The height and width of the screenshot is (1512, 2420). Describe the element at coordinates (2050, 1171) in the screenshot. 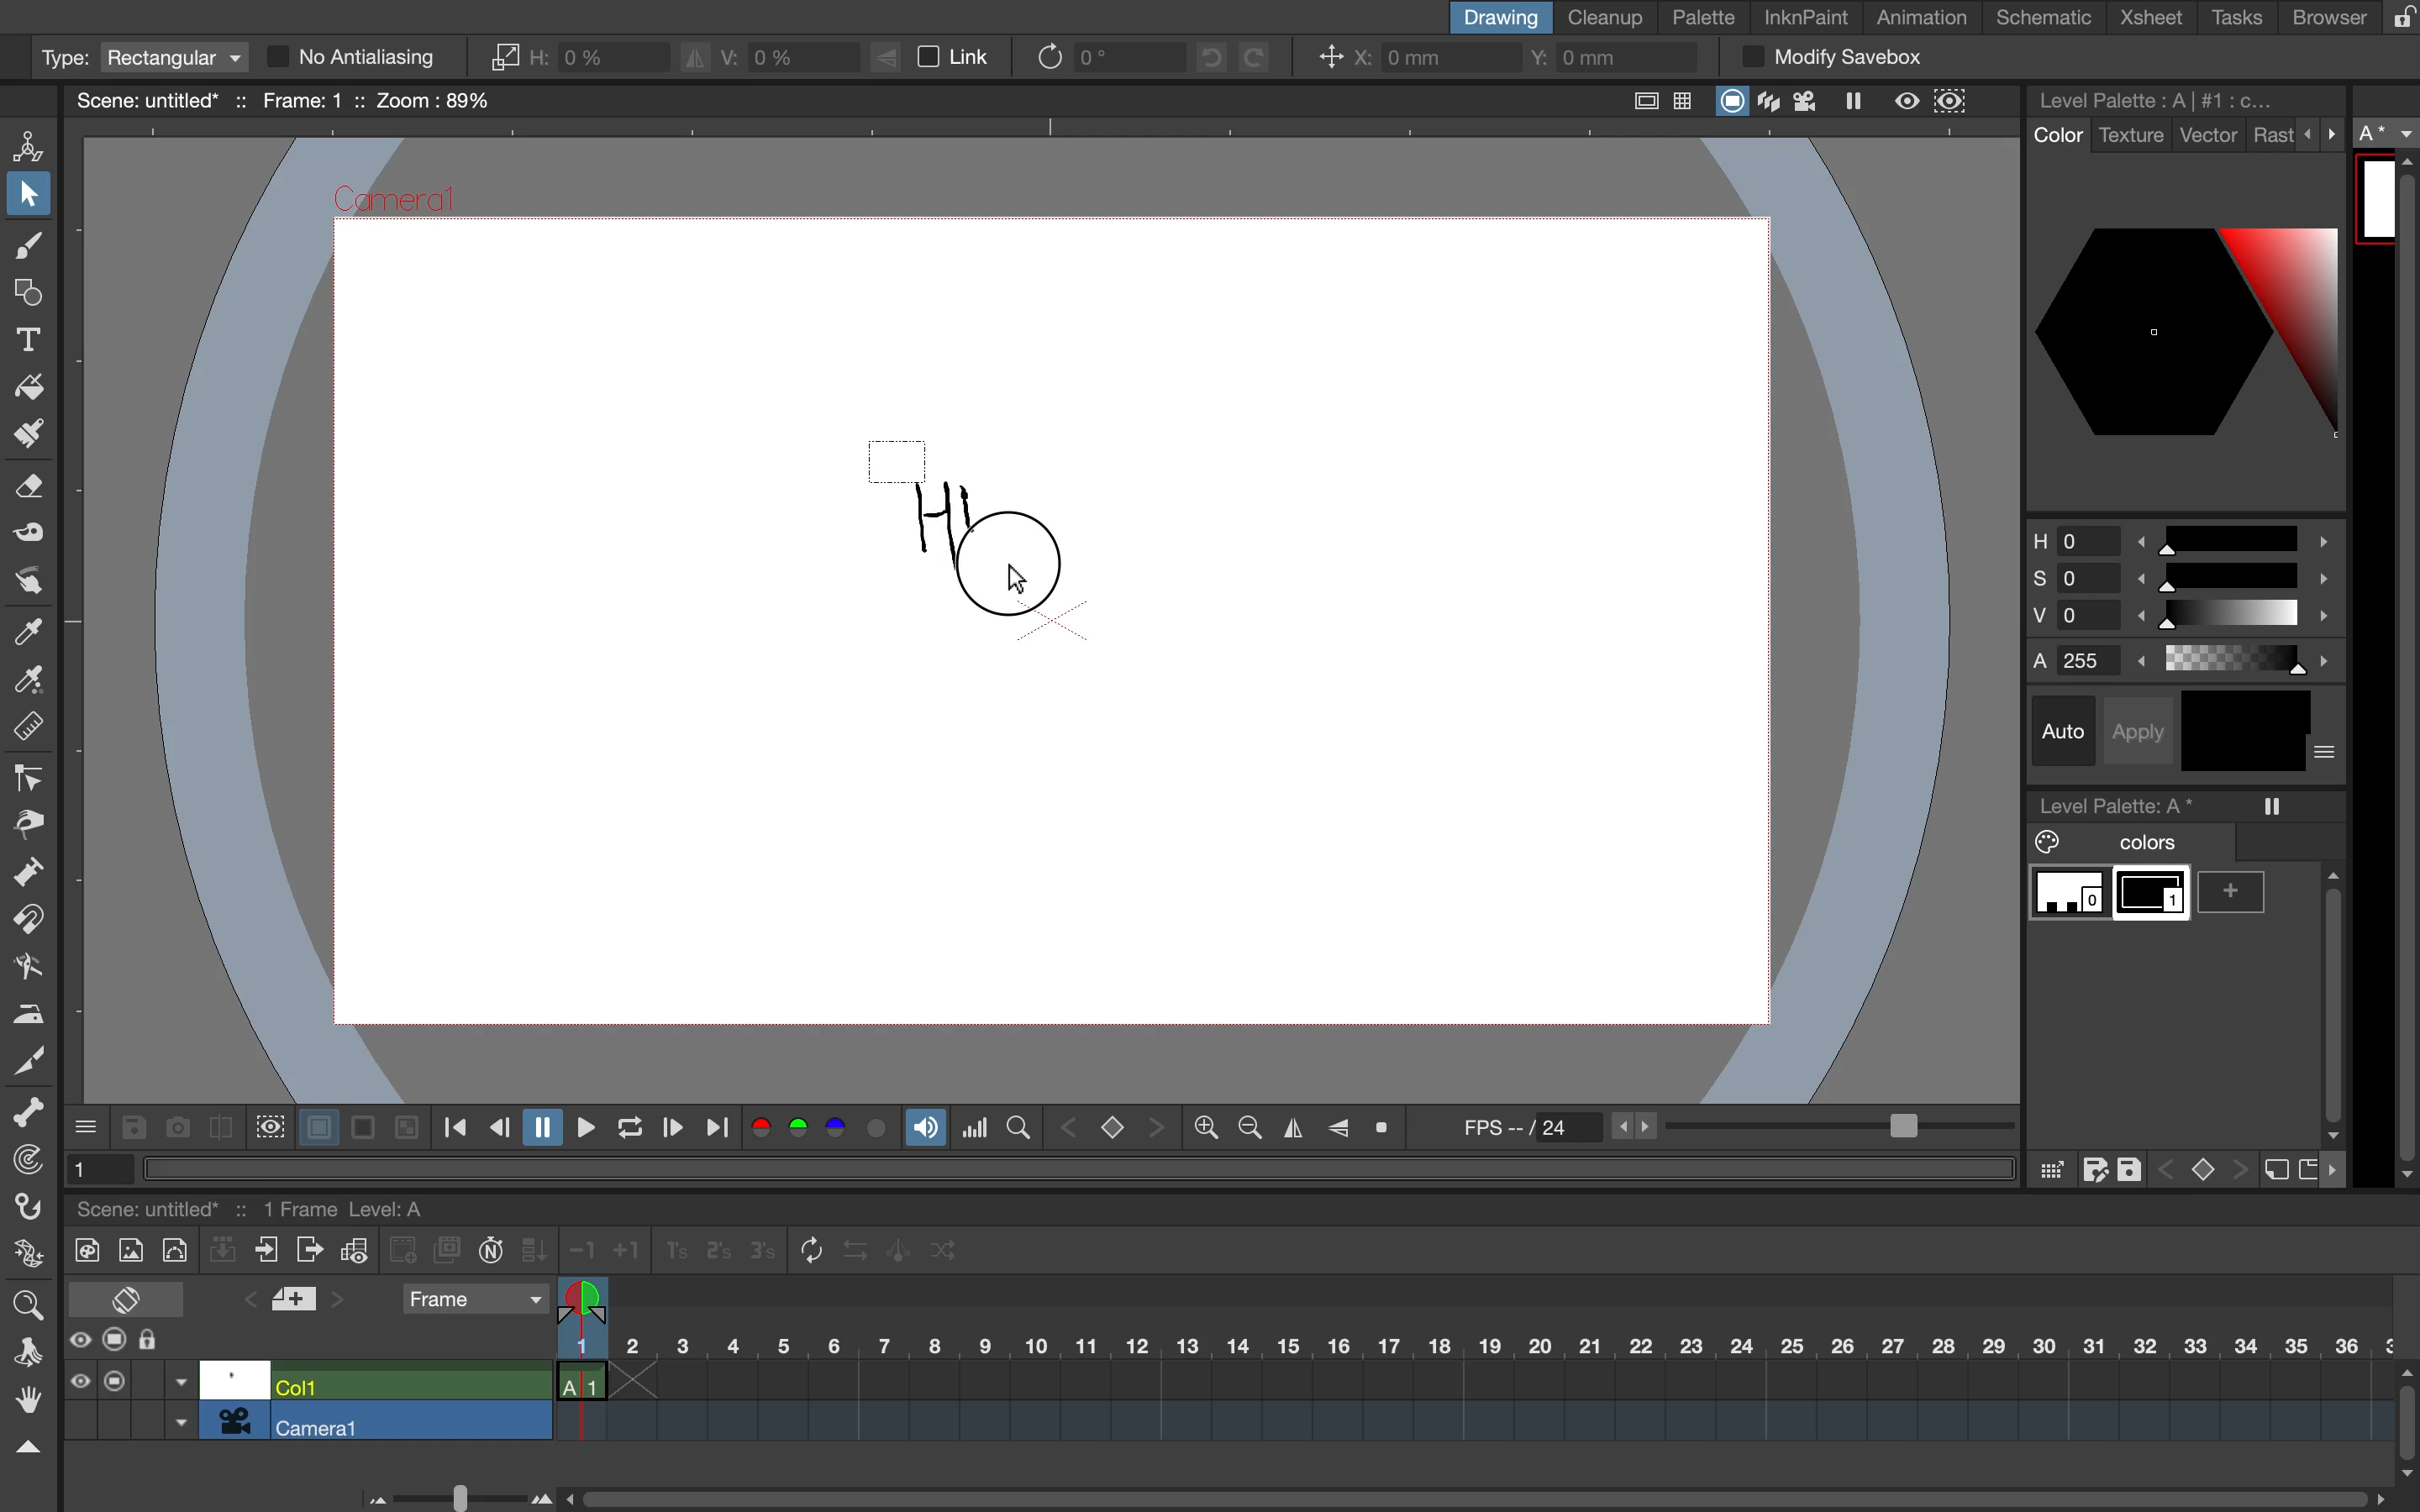

I see `click and drag color palaette` at that location.